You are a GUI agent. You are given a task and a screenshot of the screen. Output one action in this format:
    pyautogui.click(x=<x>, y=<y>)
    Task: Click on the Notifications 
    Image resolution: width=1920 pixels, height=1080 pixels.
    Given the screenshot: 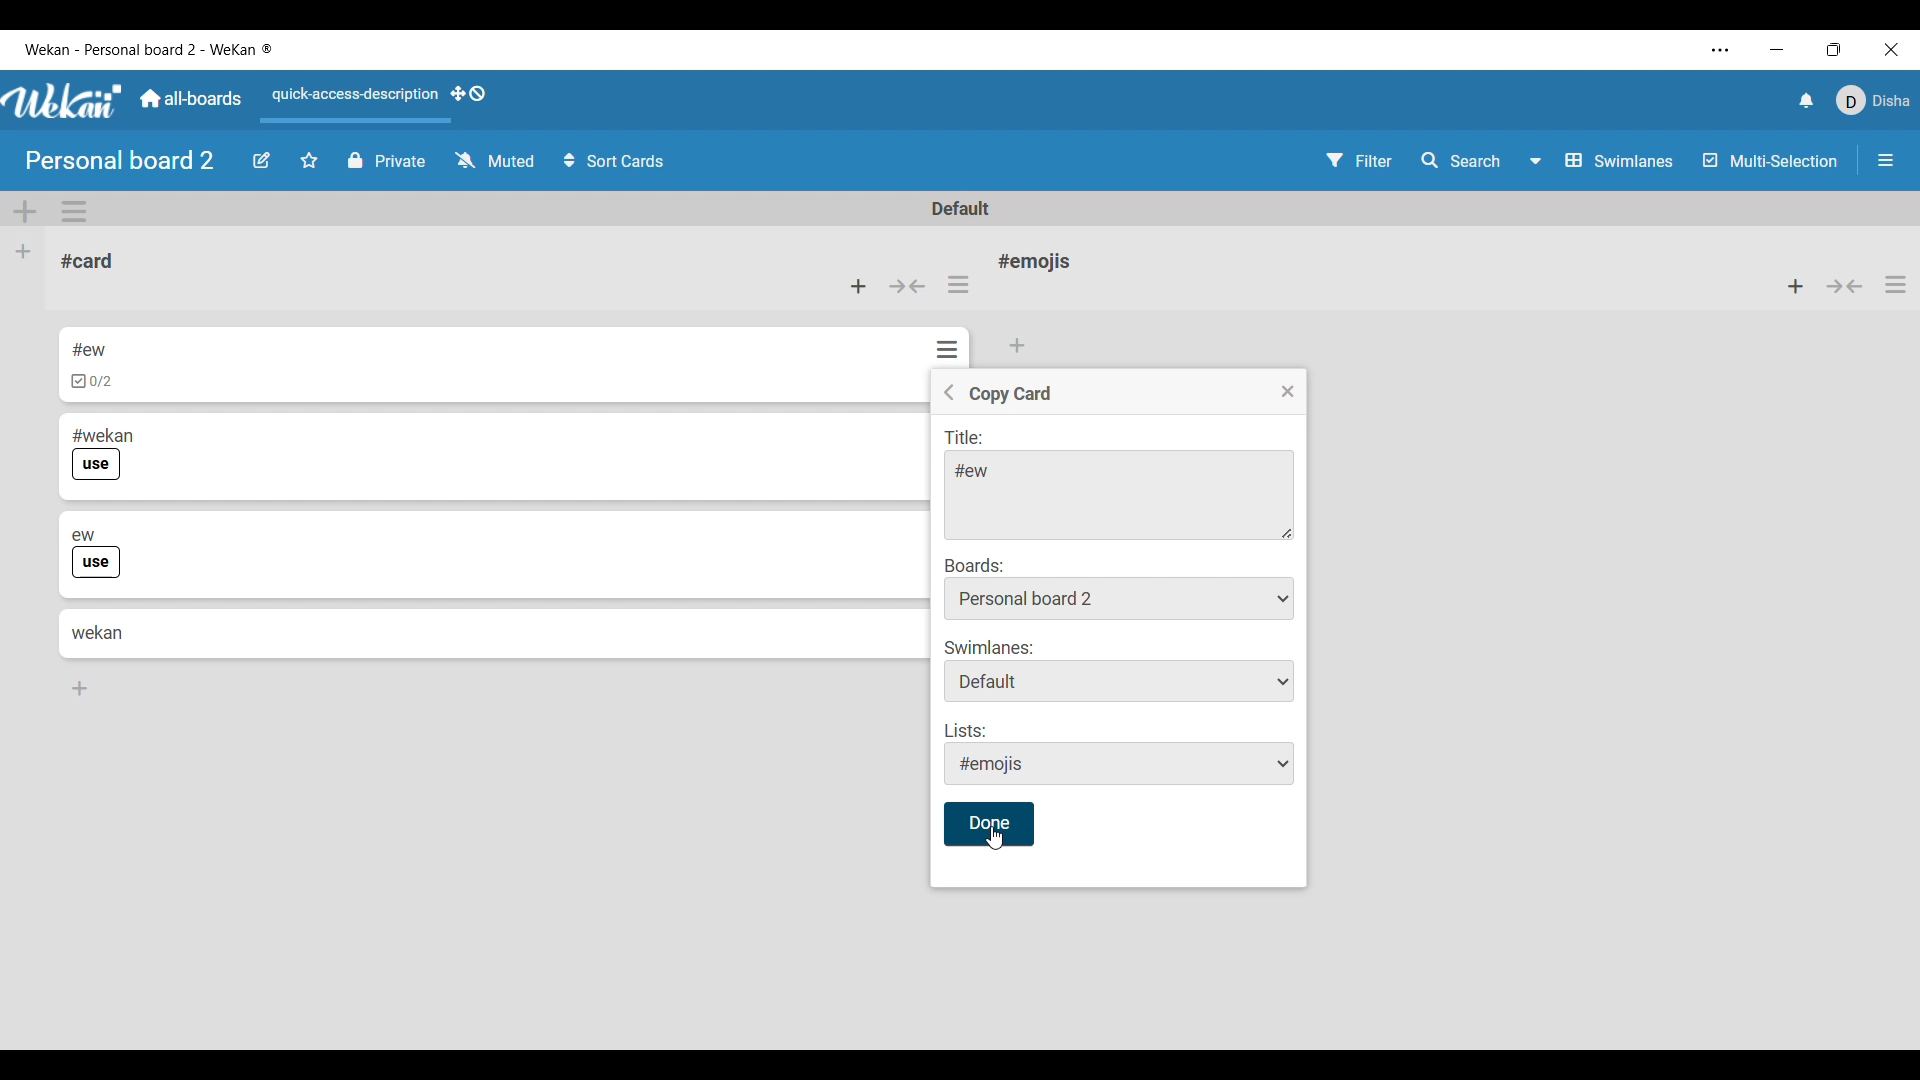 What is the action you would take?
    pyautogui.click(x=1806, y=100)
    